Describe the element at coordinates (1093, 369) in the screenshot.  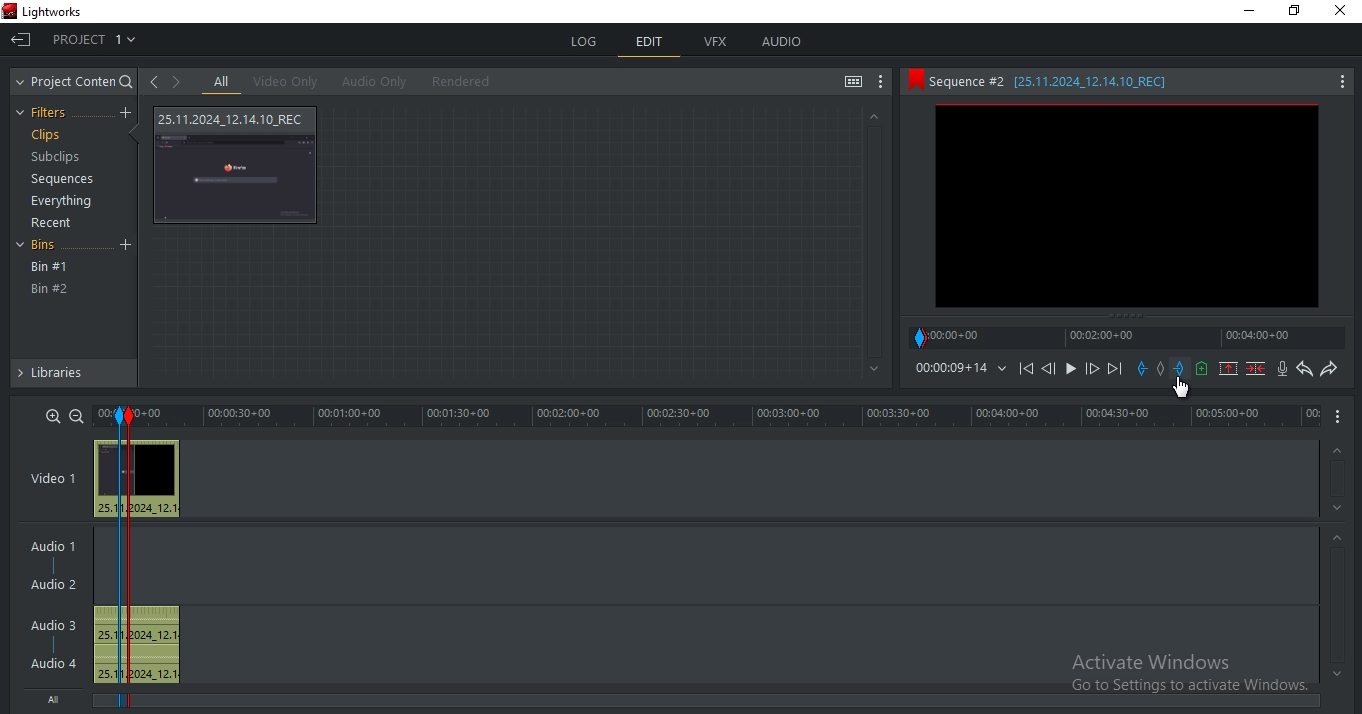
I see `Forward` at that location.